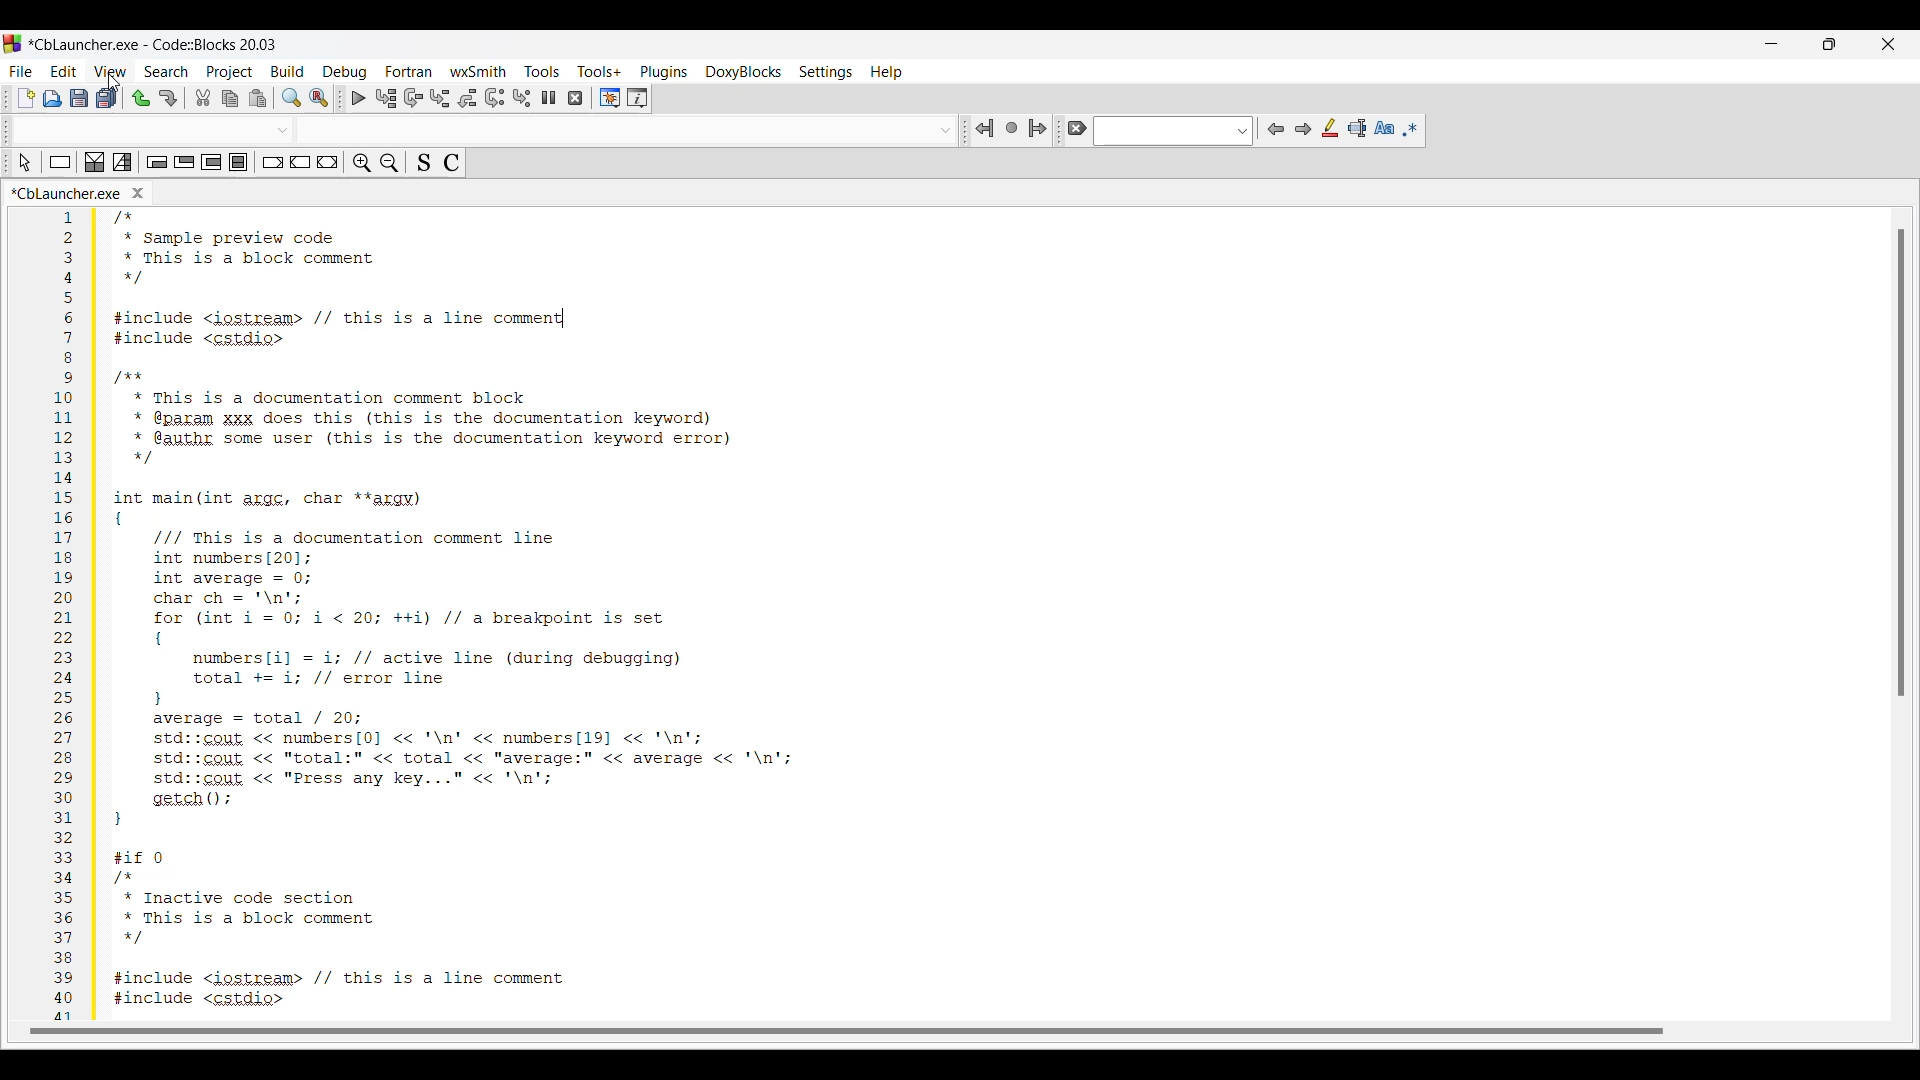  I want to click on Plugins menu, so click(664, 72).